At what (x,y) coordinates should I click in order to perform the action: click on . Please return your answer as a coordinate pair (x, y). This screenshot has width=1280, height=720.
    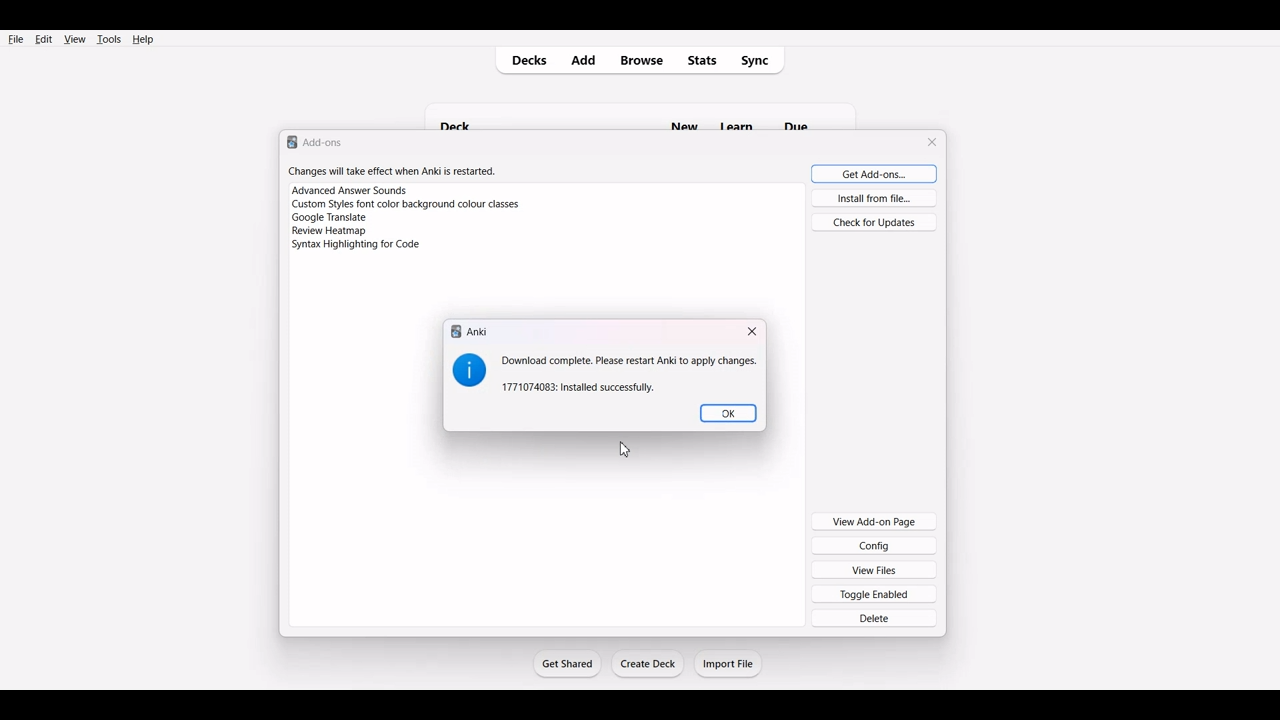
    Looking at the image, I should click on (742, 114).